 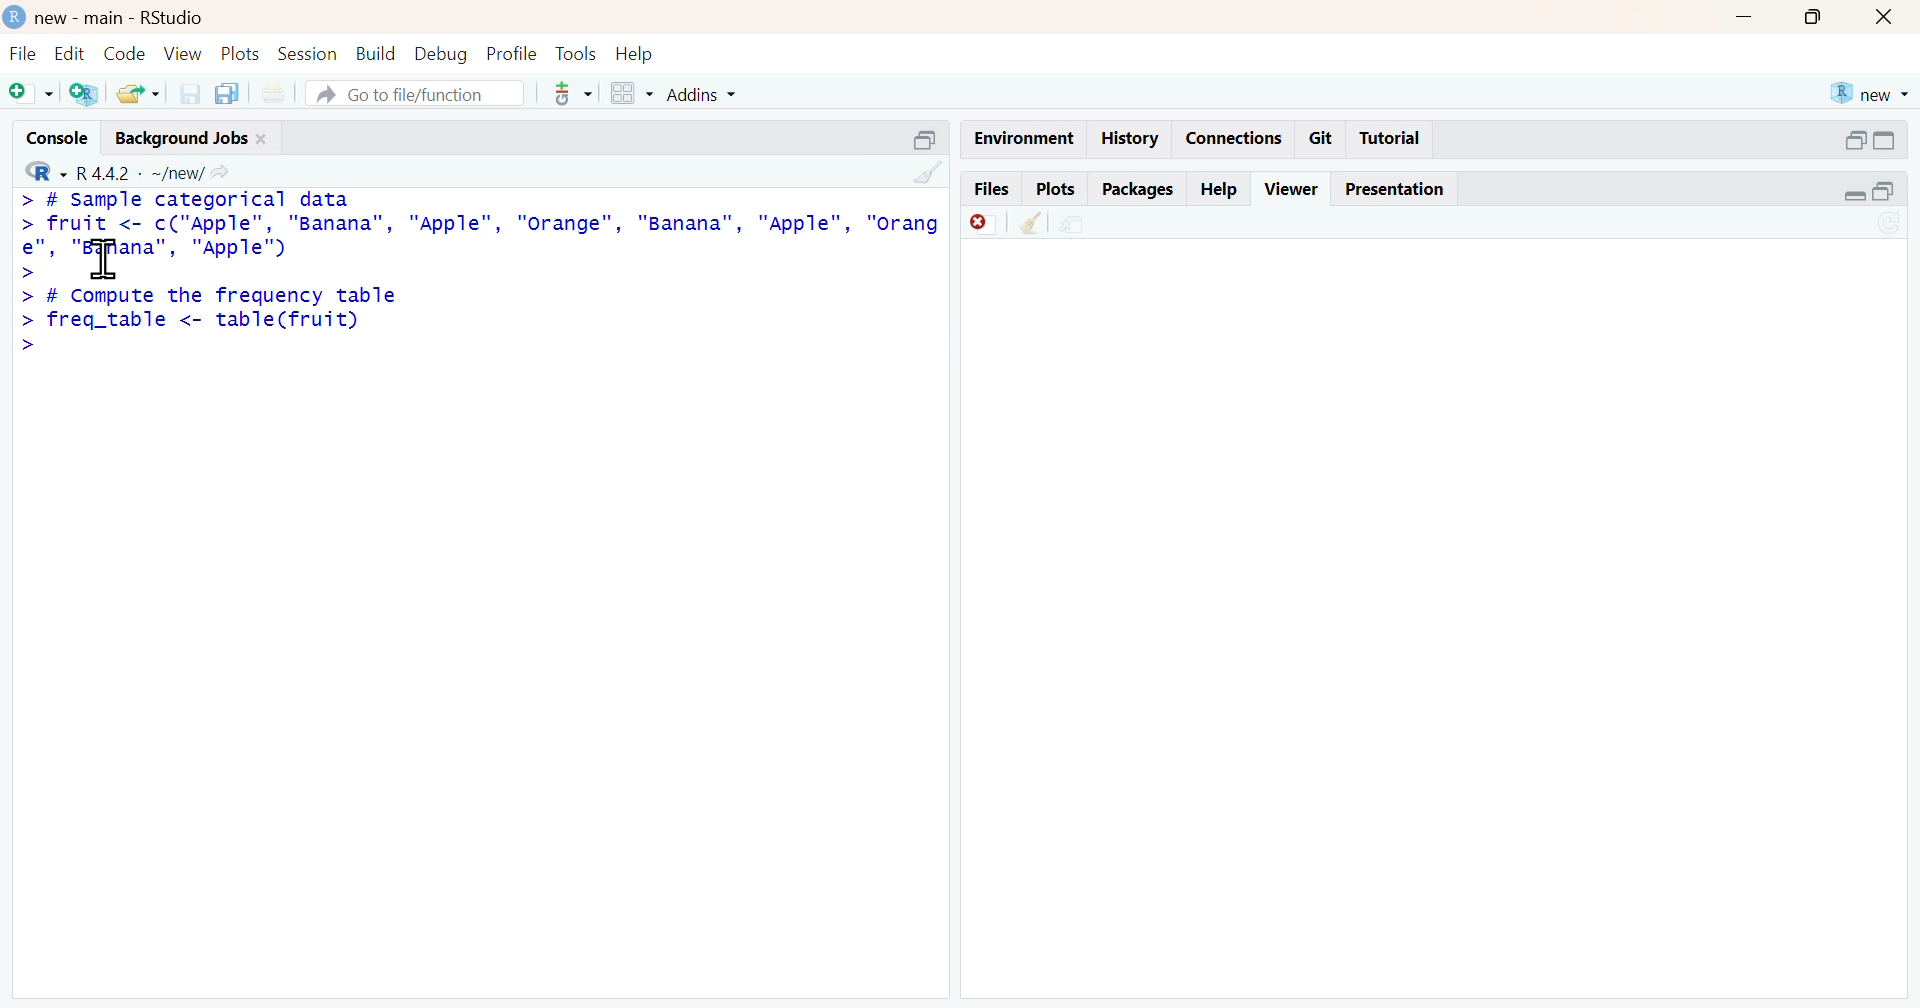 What do you see at coordinates (1391, 141) in the screenshot?
I see `tutorial` at bounding box center [1391, 141].